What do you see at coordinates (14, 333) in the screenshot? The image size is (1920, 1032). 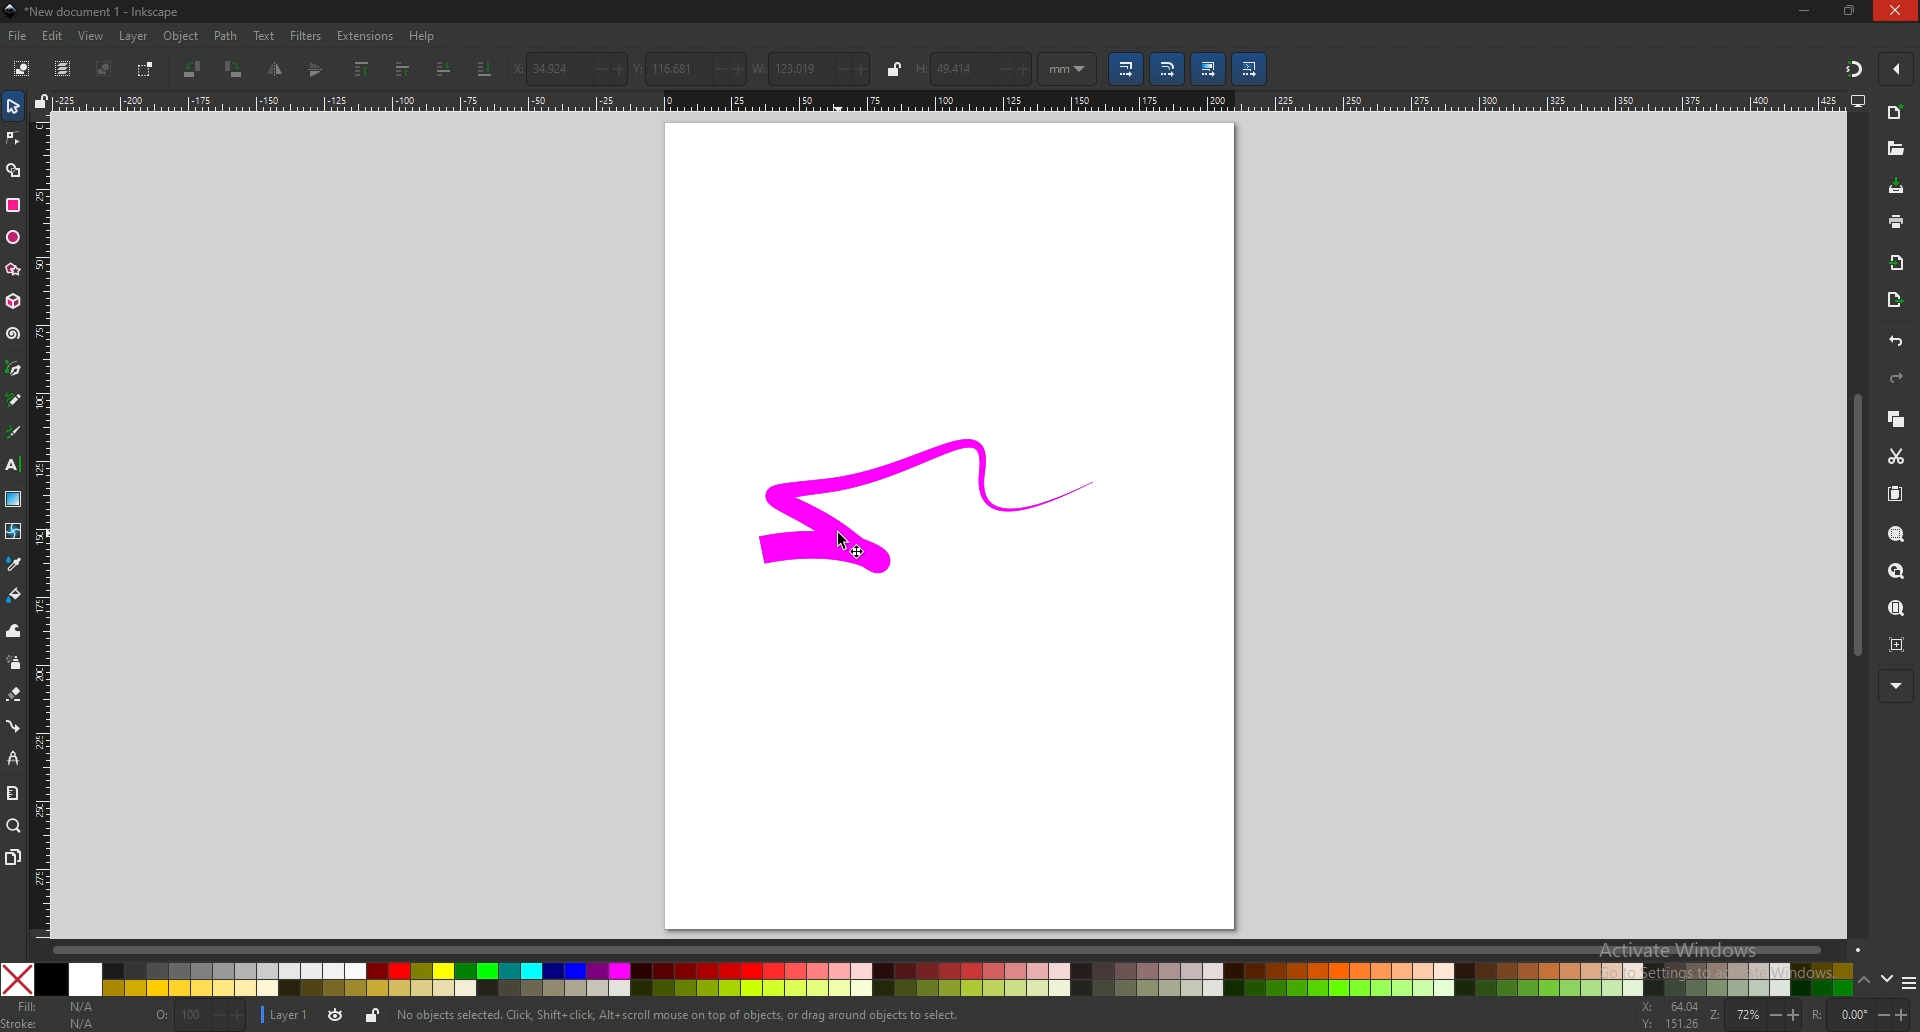 I see `spiral` at bounding box center [14, 333].